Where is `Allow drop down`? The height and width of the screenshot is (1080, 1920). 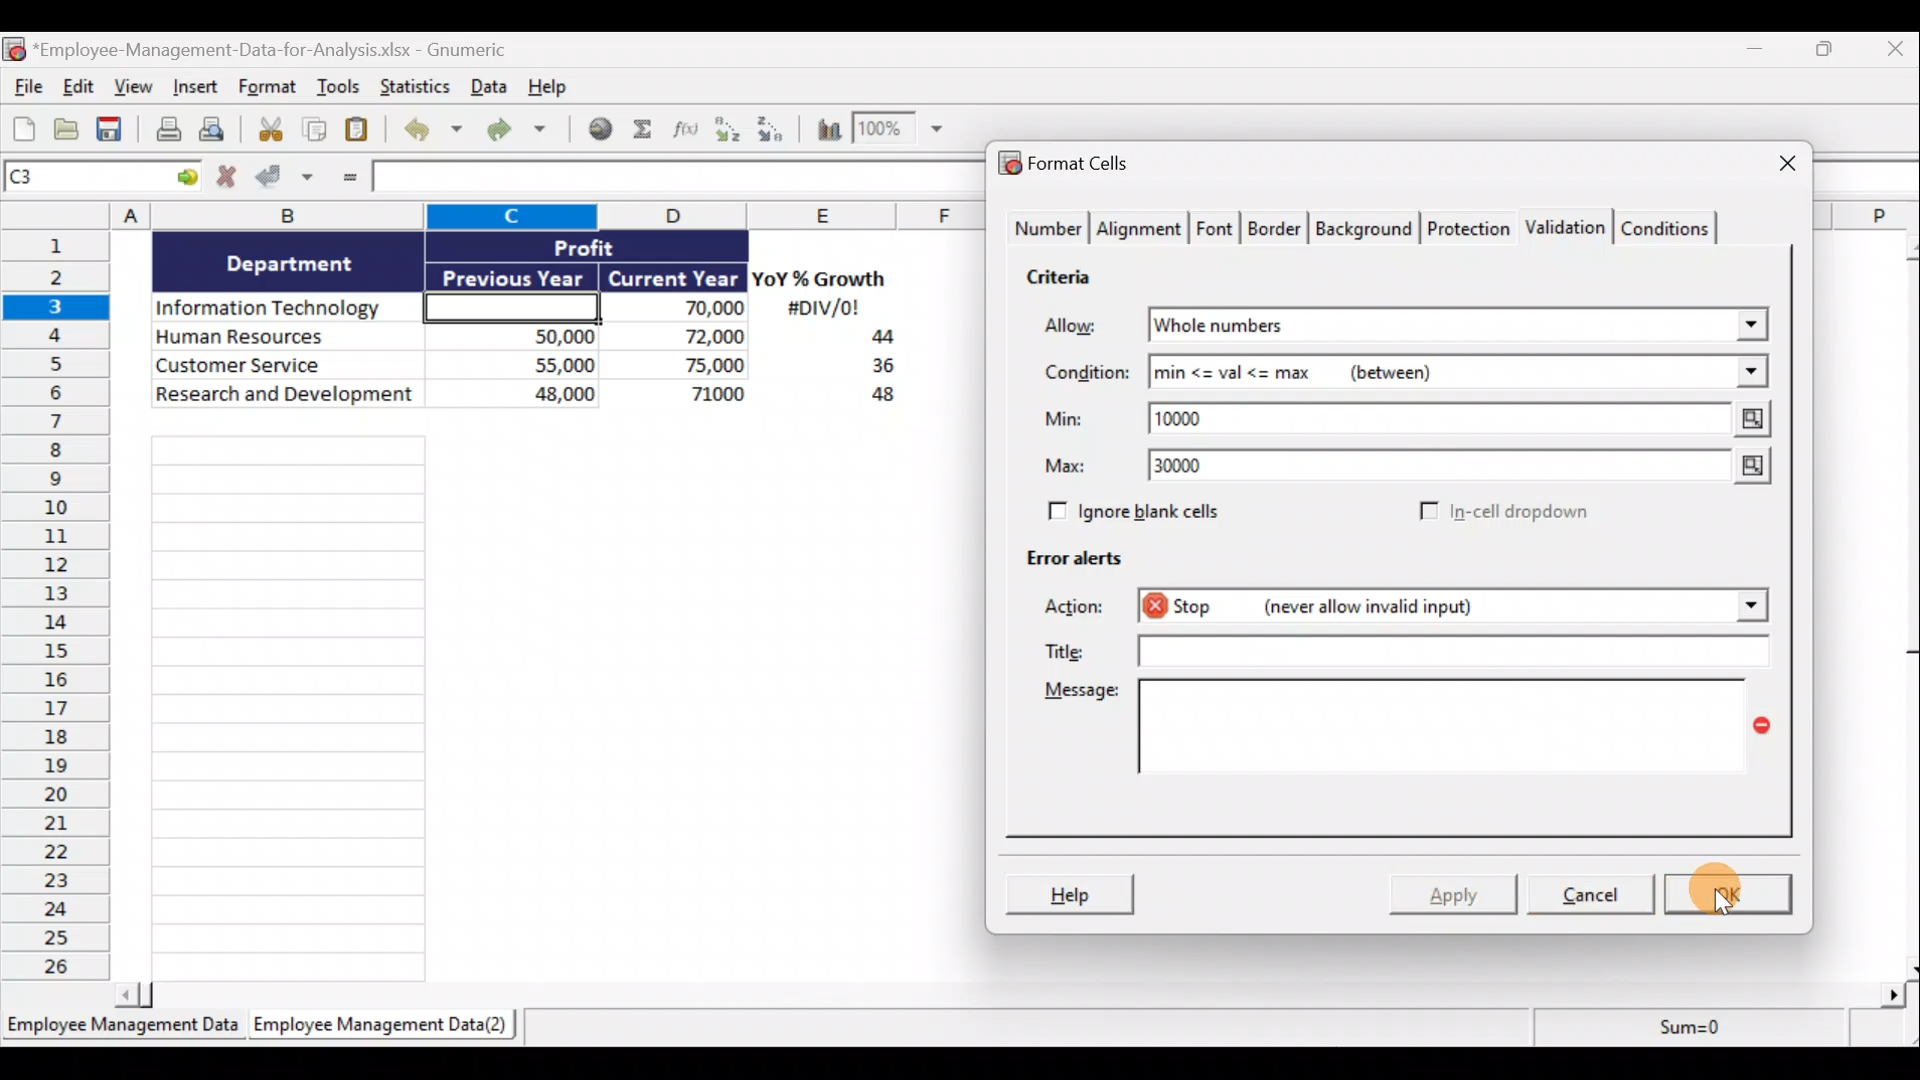 Allow drop down is located at coordinates (1747, 319).